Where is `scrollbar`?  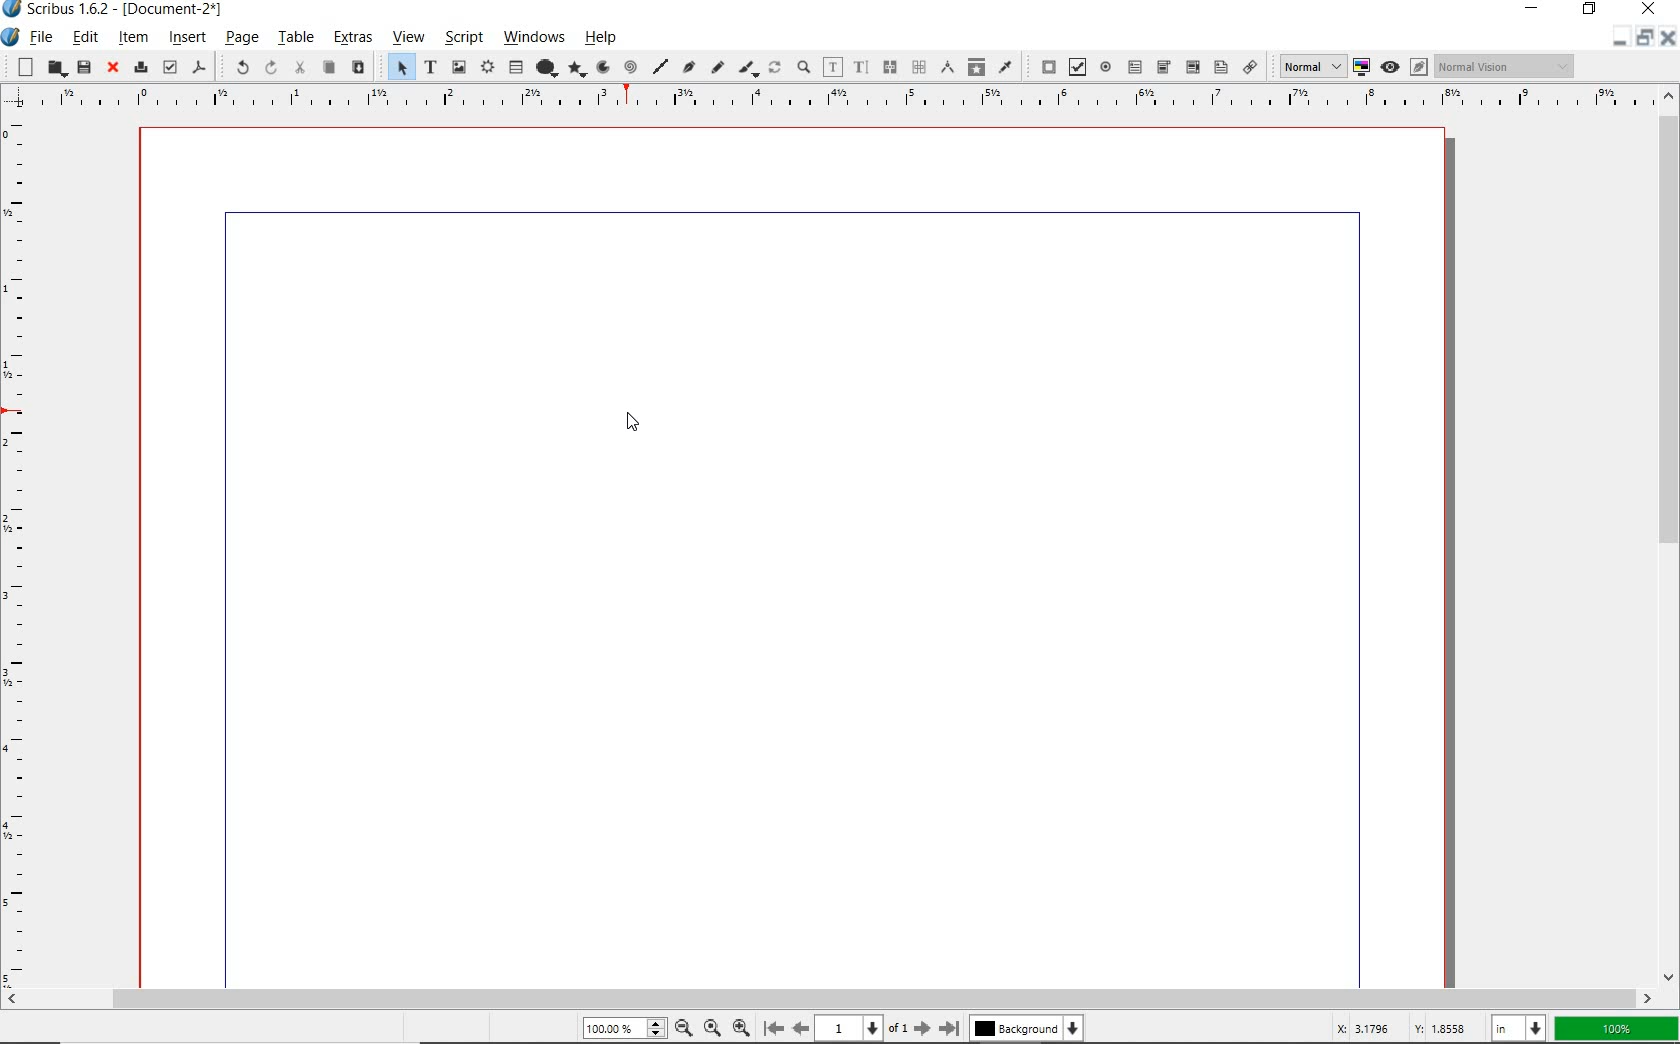
scrollbar is located at coordinates (1670, 537).